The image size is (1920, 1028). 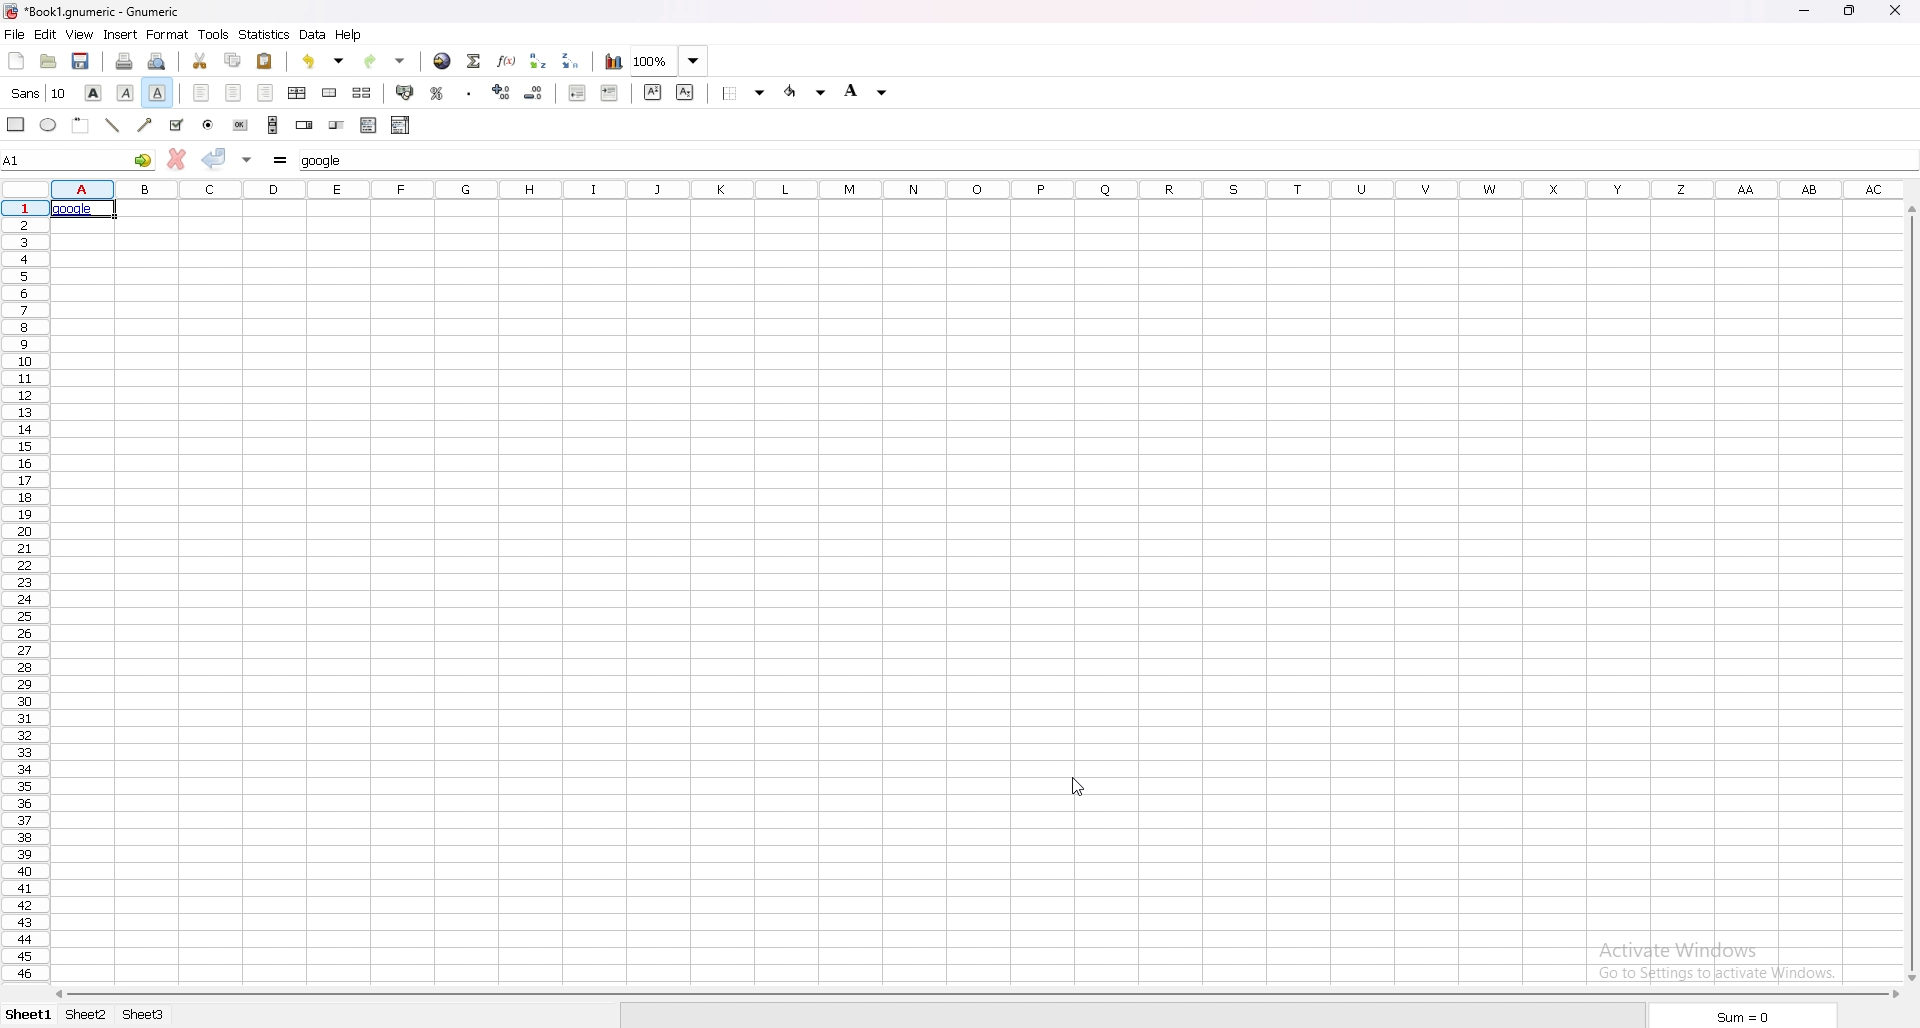 I want to click on italic, so click(x=127, y=91).